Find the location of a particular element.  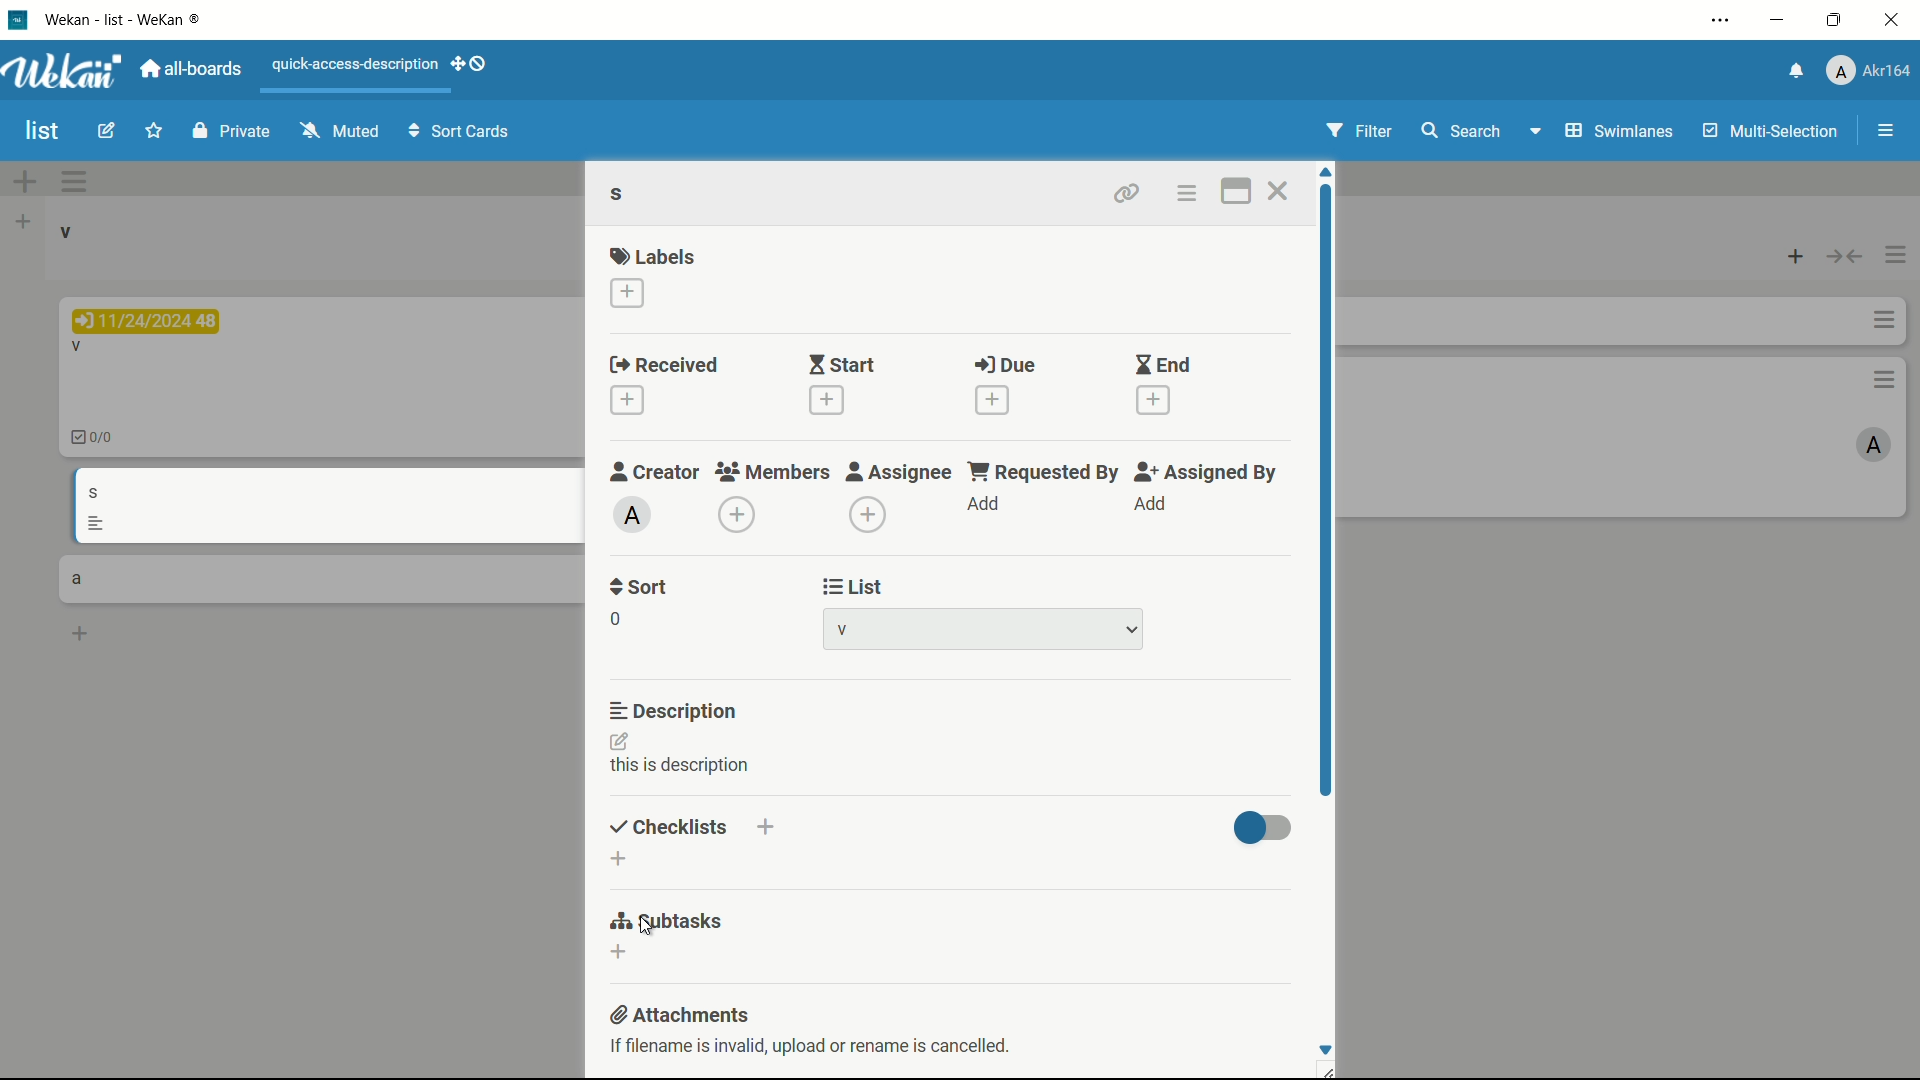

admin is located at coordinates (631, 516).